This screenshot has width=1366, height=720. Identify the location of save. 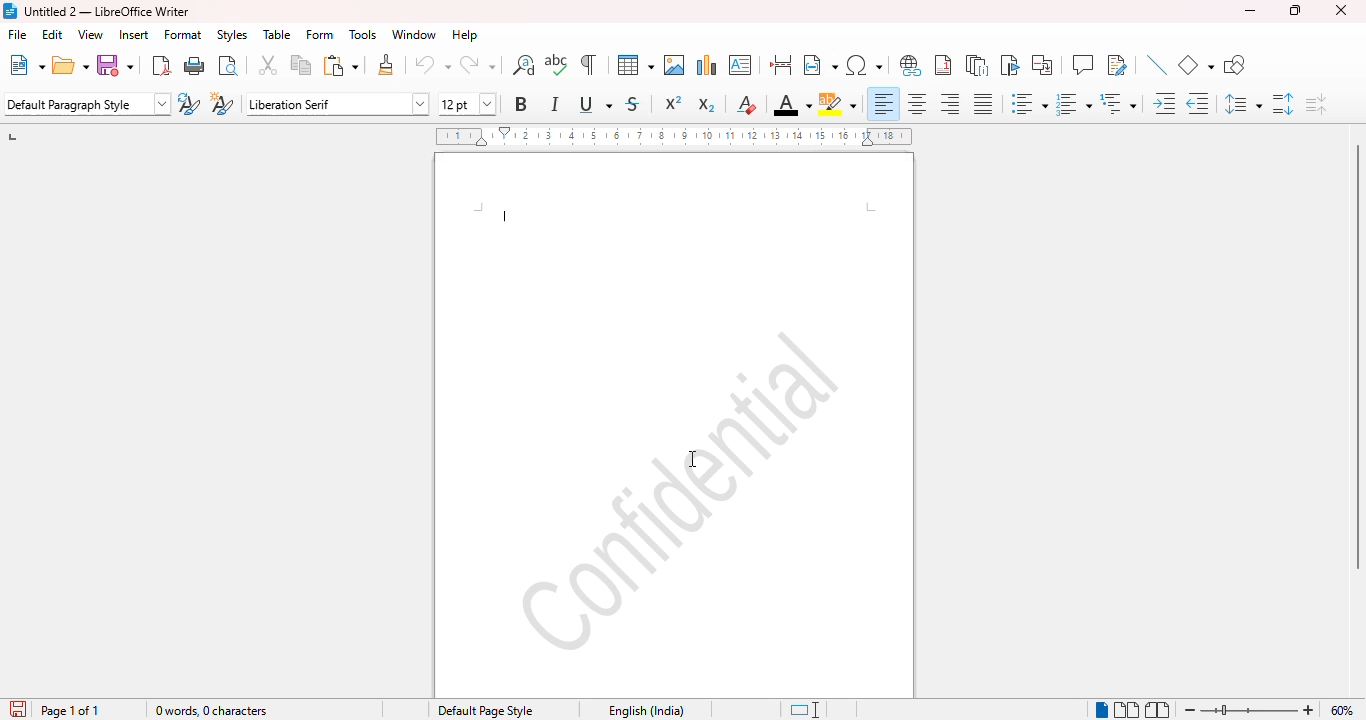
(114, 65).